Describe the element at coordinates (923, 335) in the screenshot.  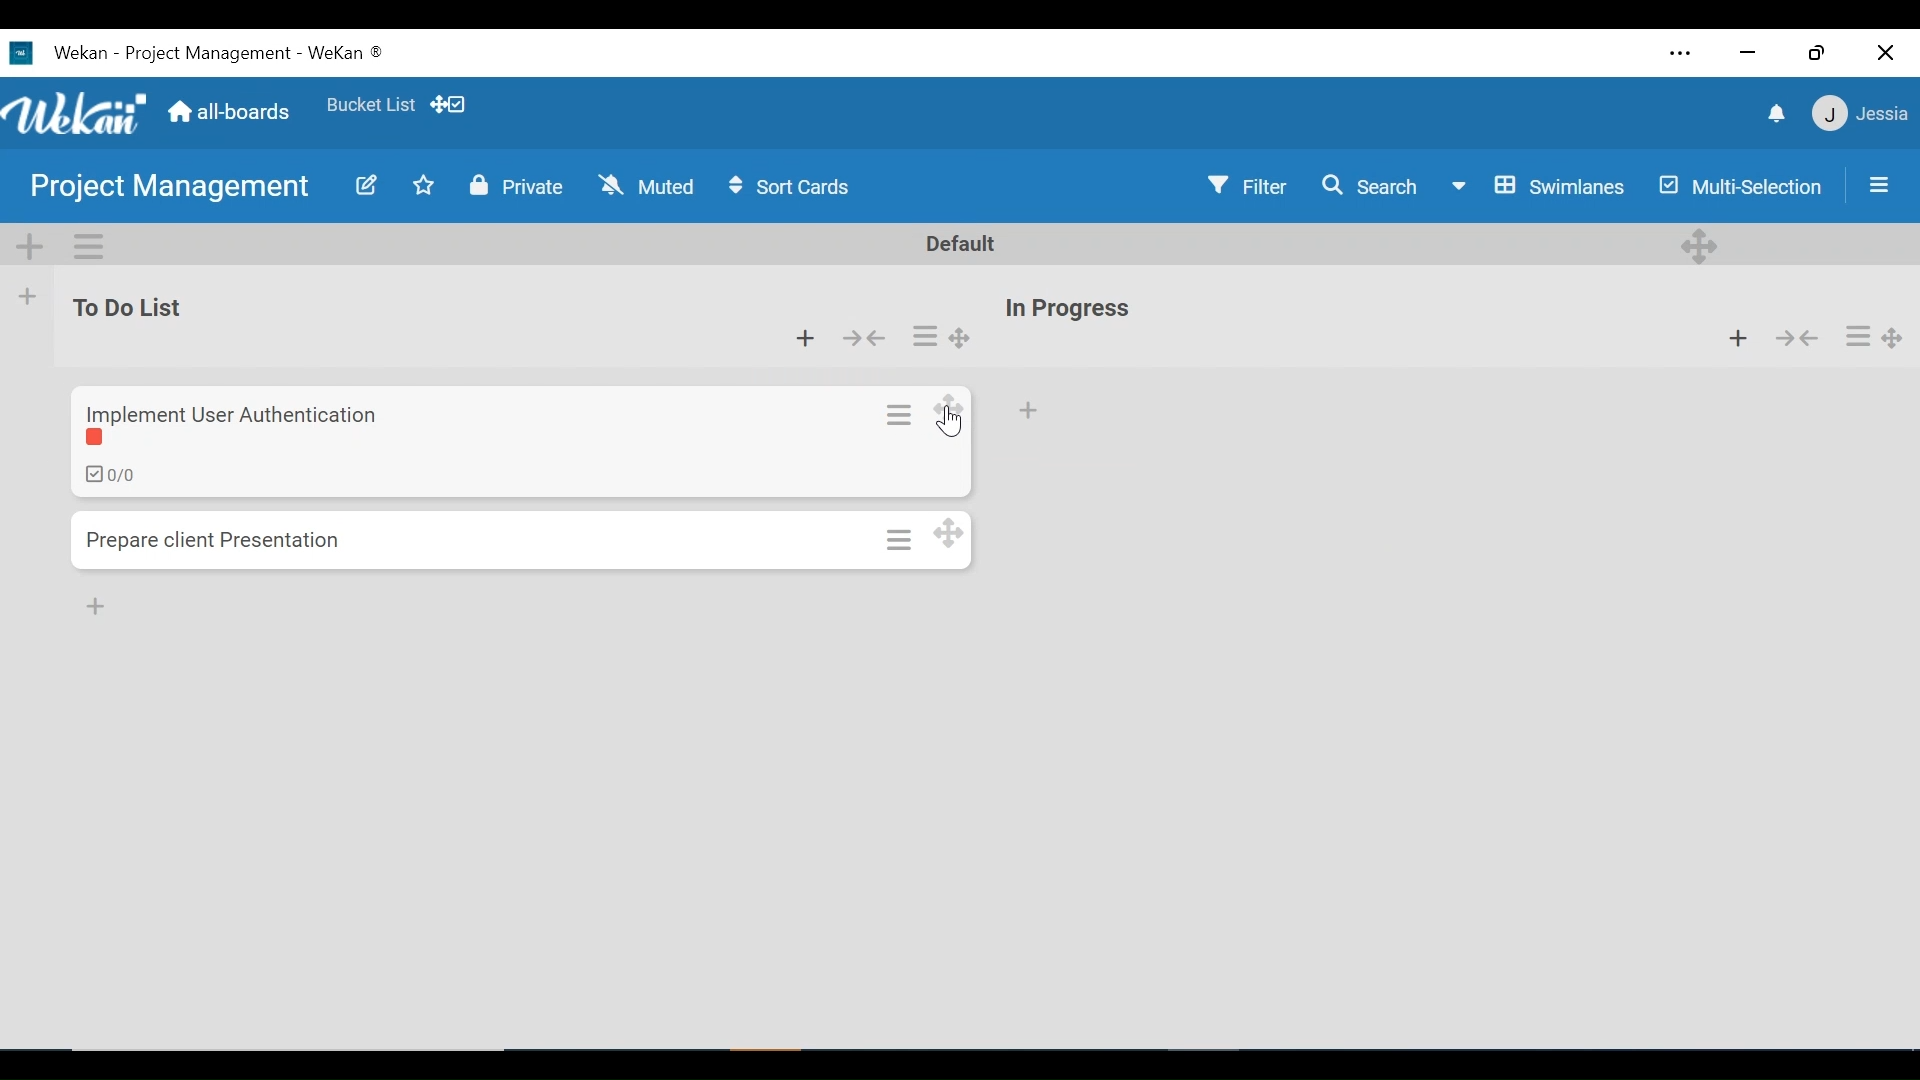
I see `Card actions` at that location.